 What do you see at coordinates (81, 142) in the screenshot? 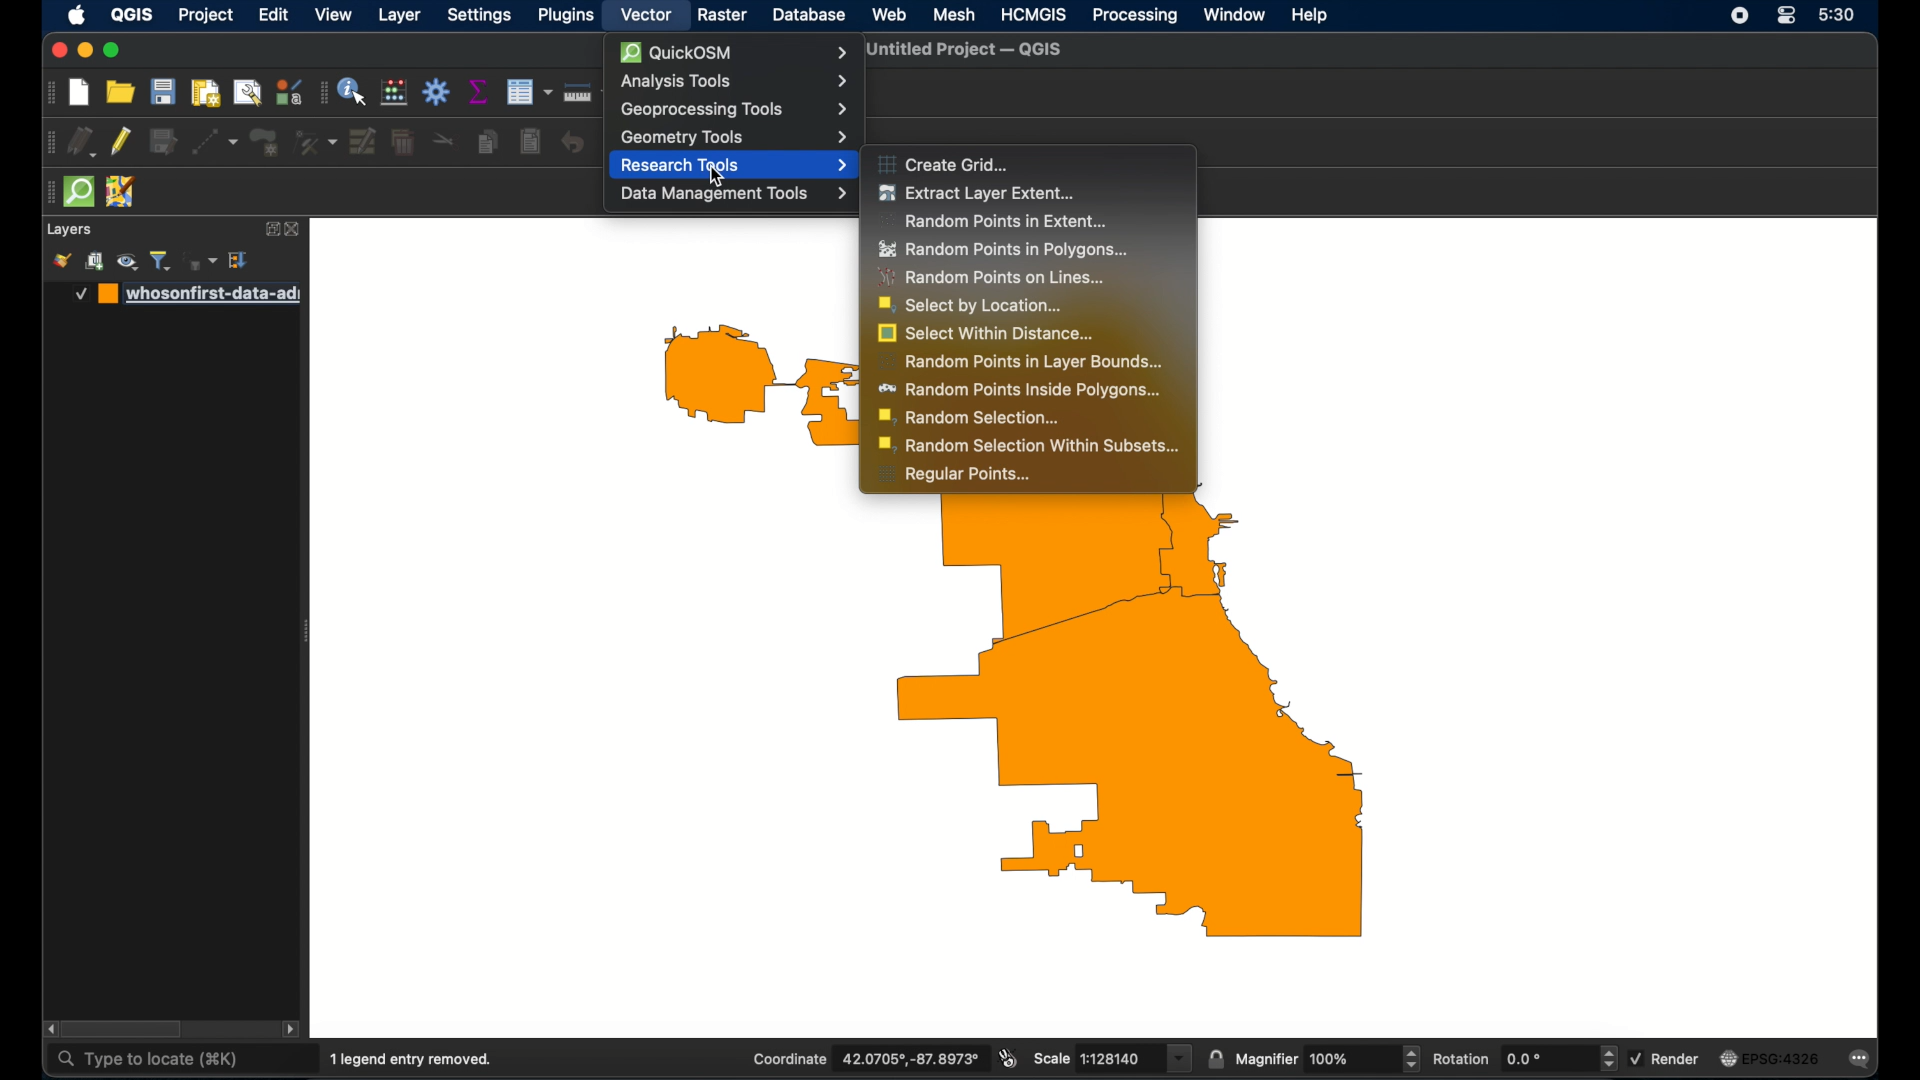
I see `current edits` at bounding box center [81, 142].